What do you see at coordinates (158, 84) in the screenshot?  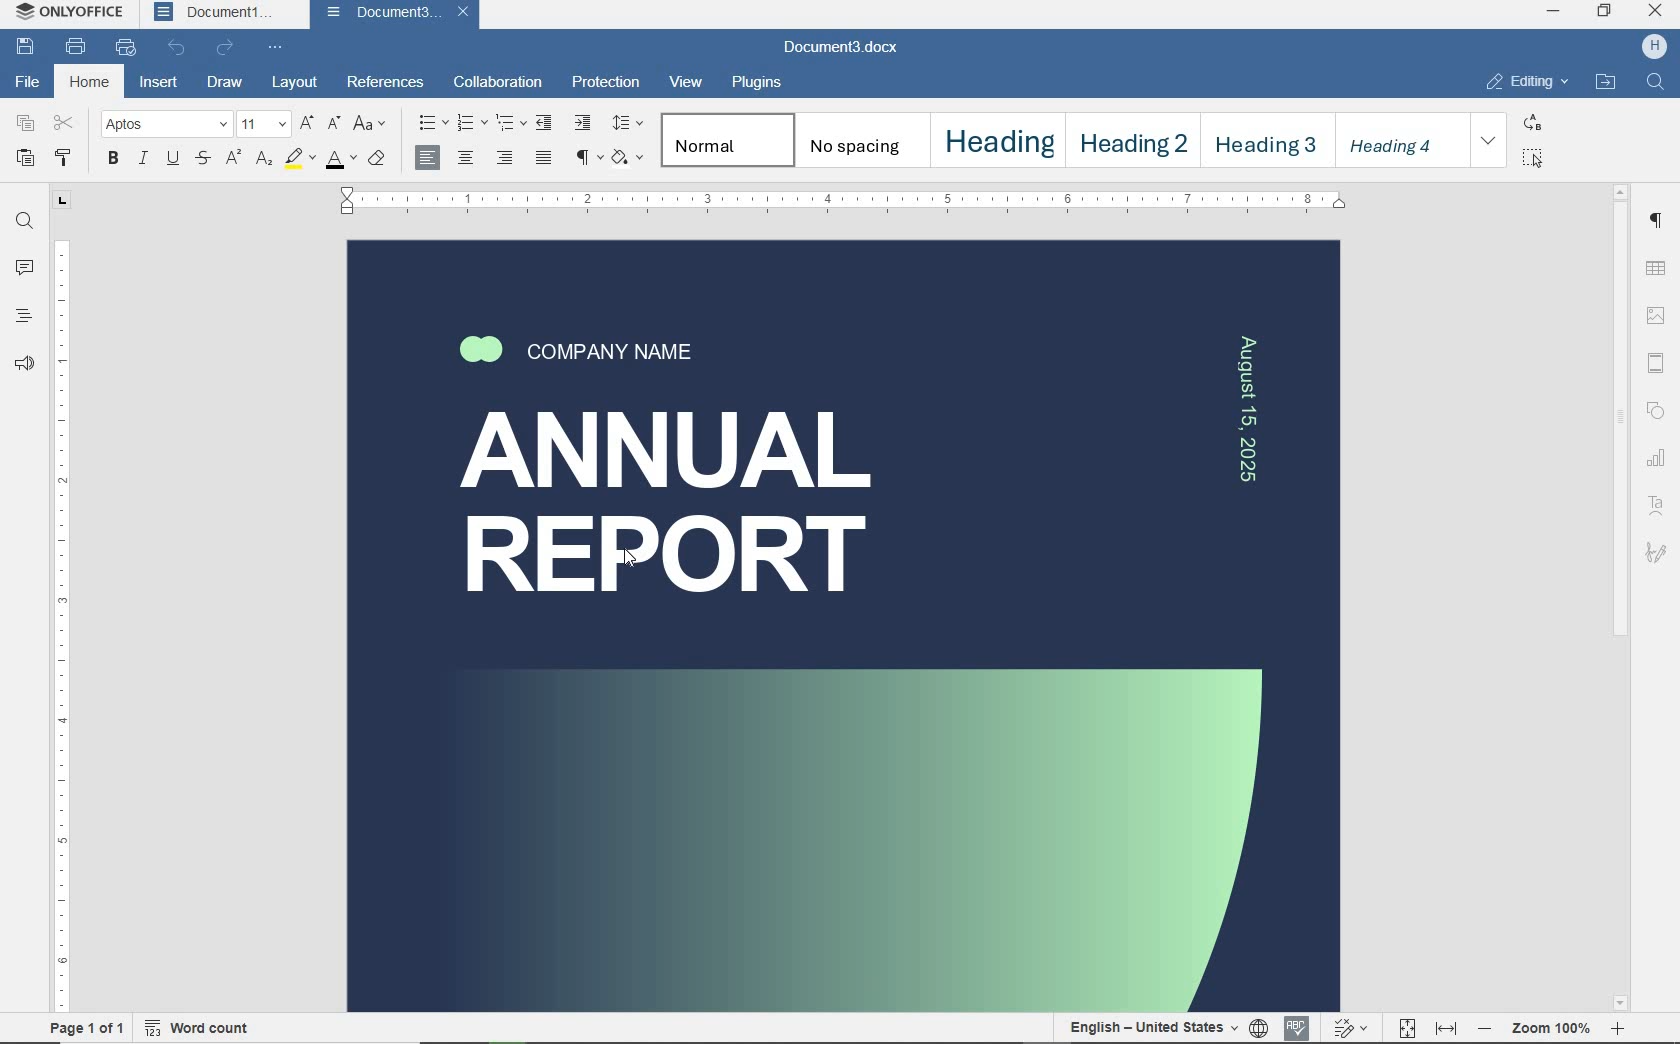 I see `insert` at bounding box center [158, 84].